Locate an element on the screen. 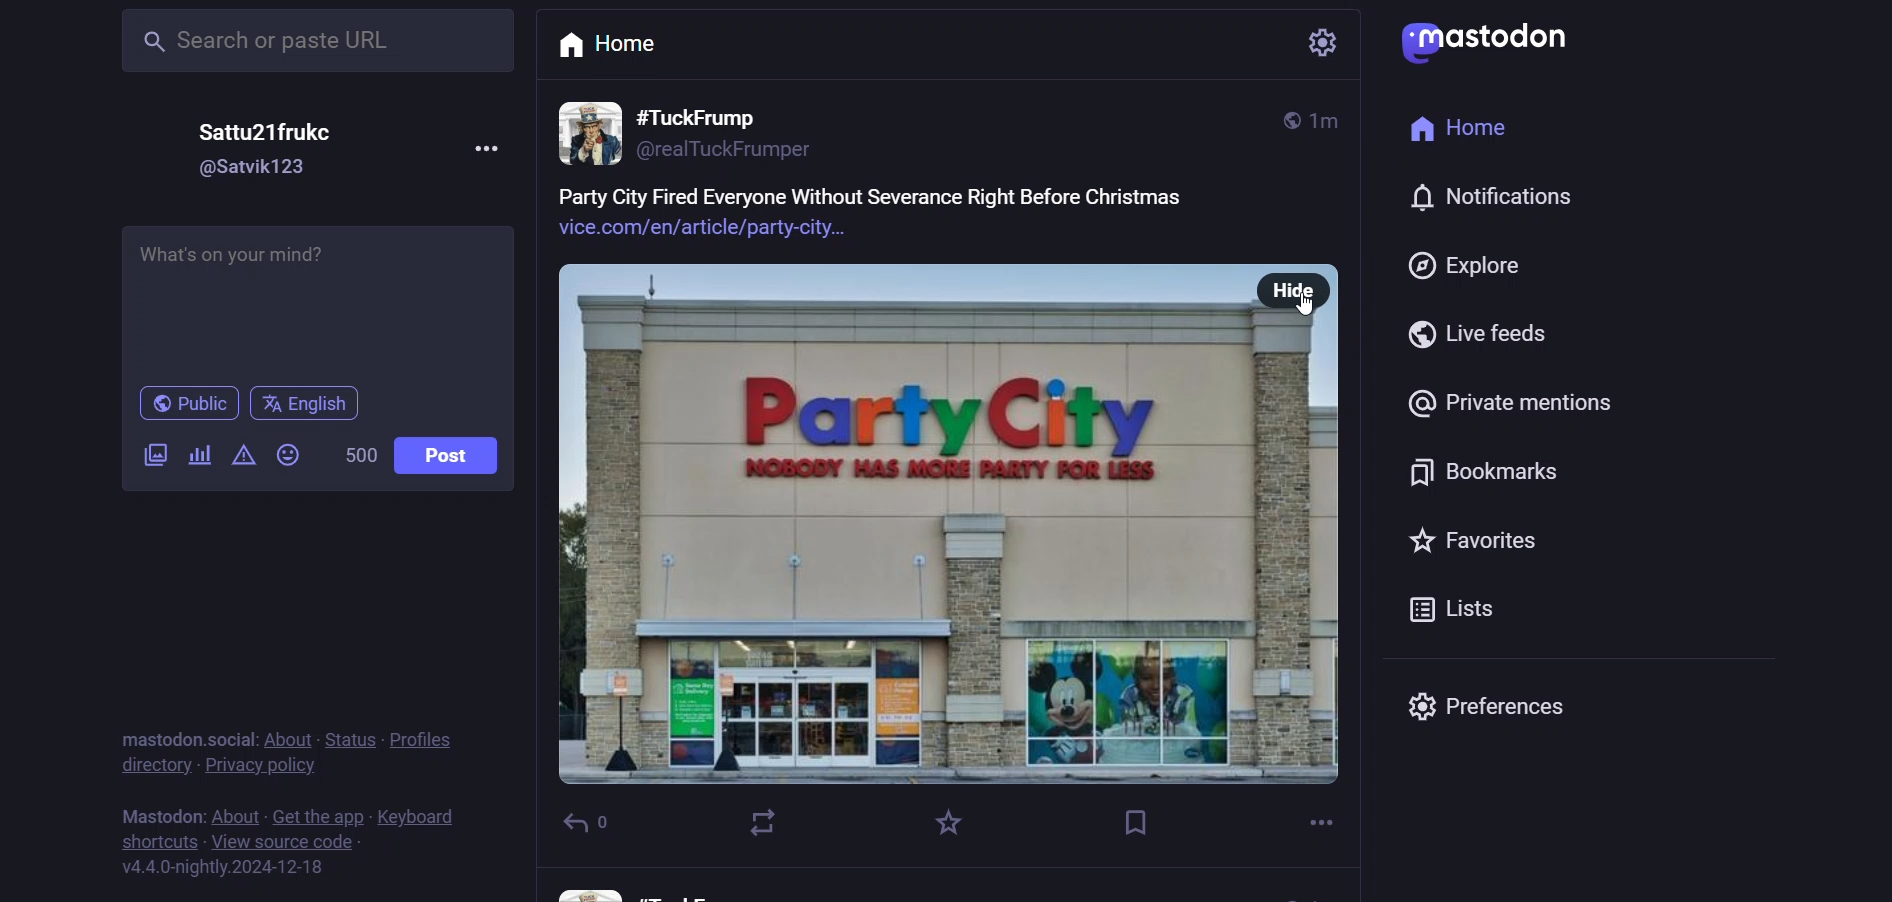 This screenshot has height=902, width=1892. privacy policy is located at coordinates (274, 766).